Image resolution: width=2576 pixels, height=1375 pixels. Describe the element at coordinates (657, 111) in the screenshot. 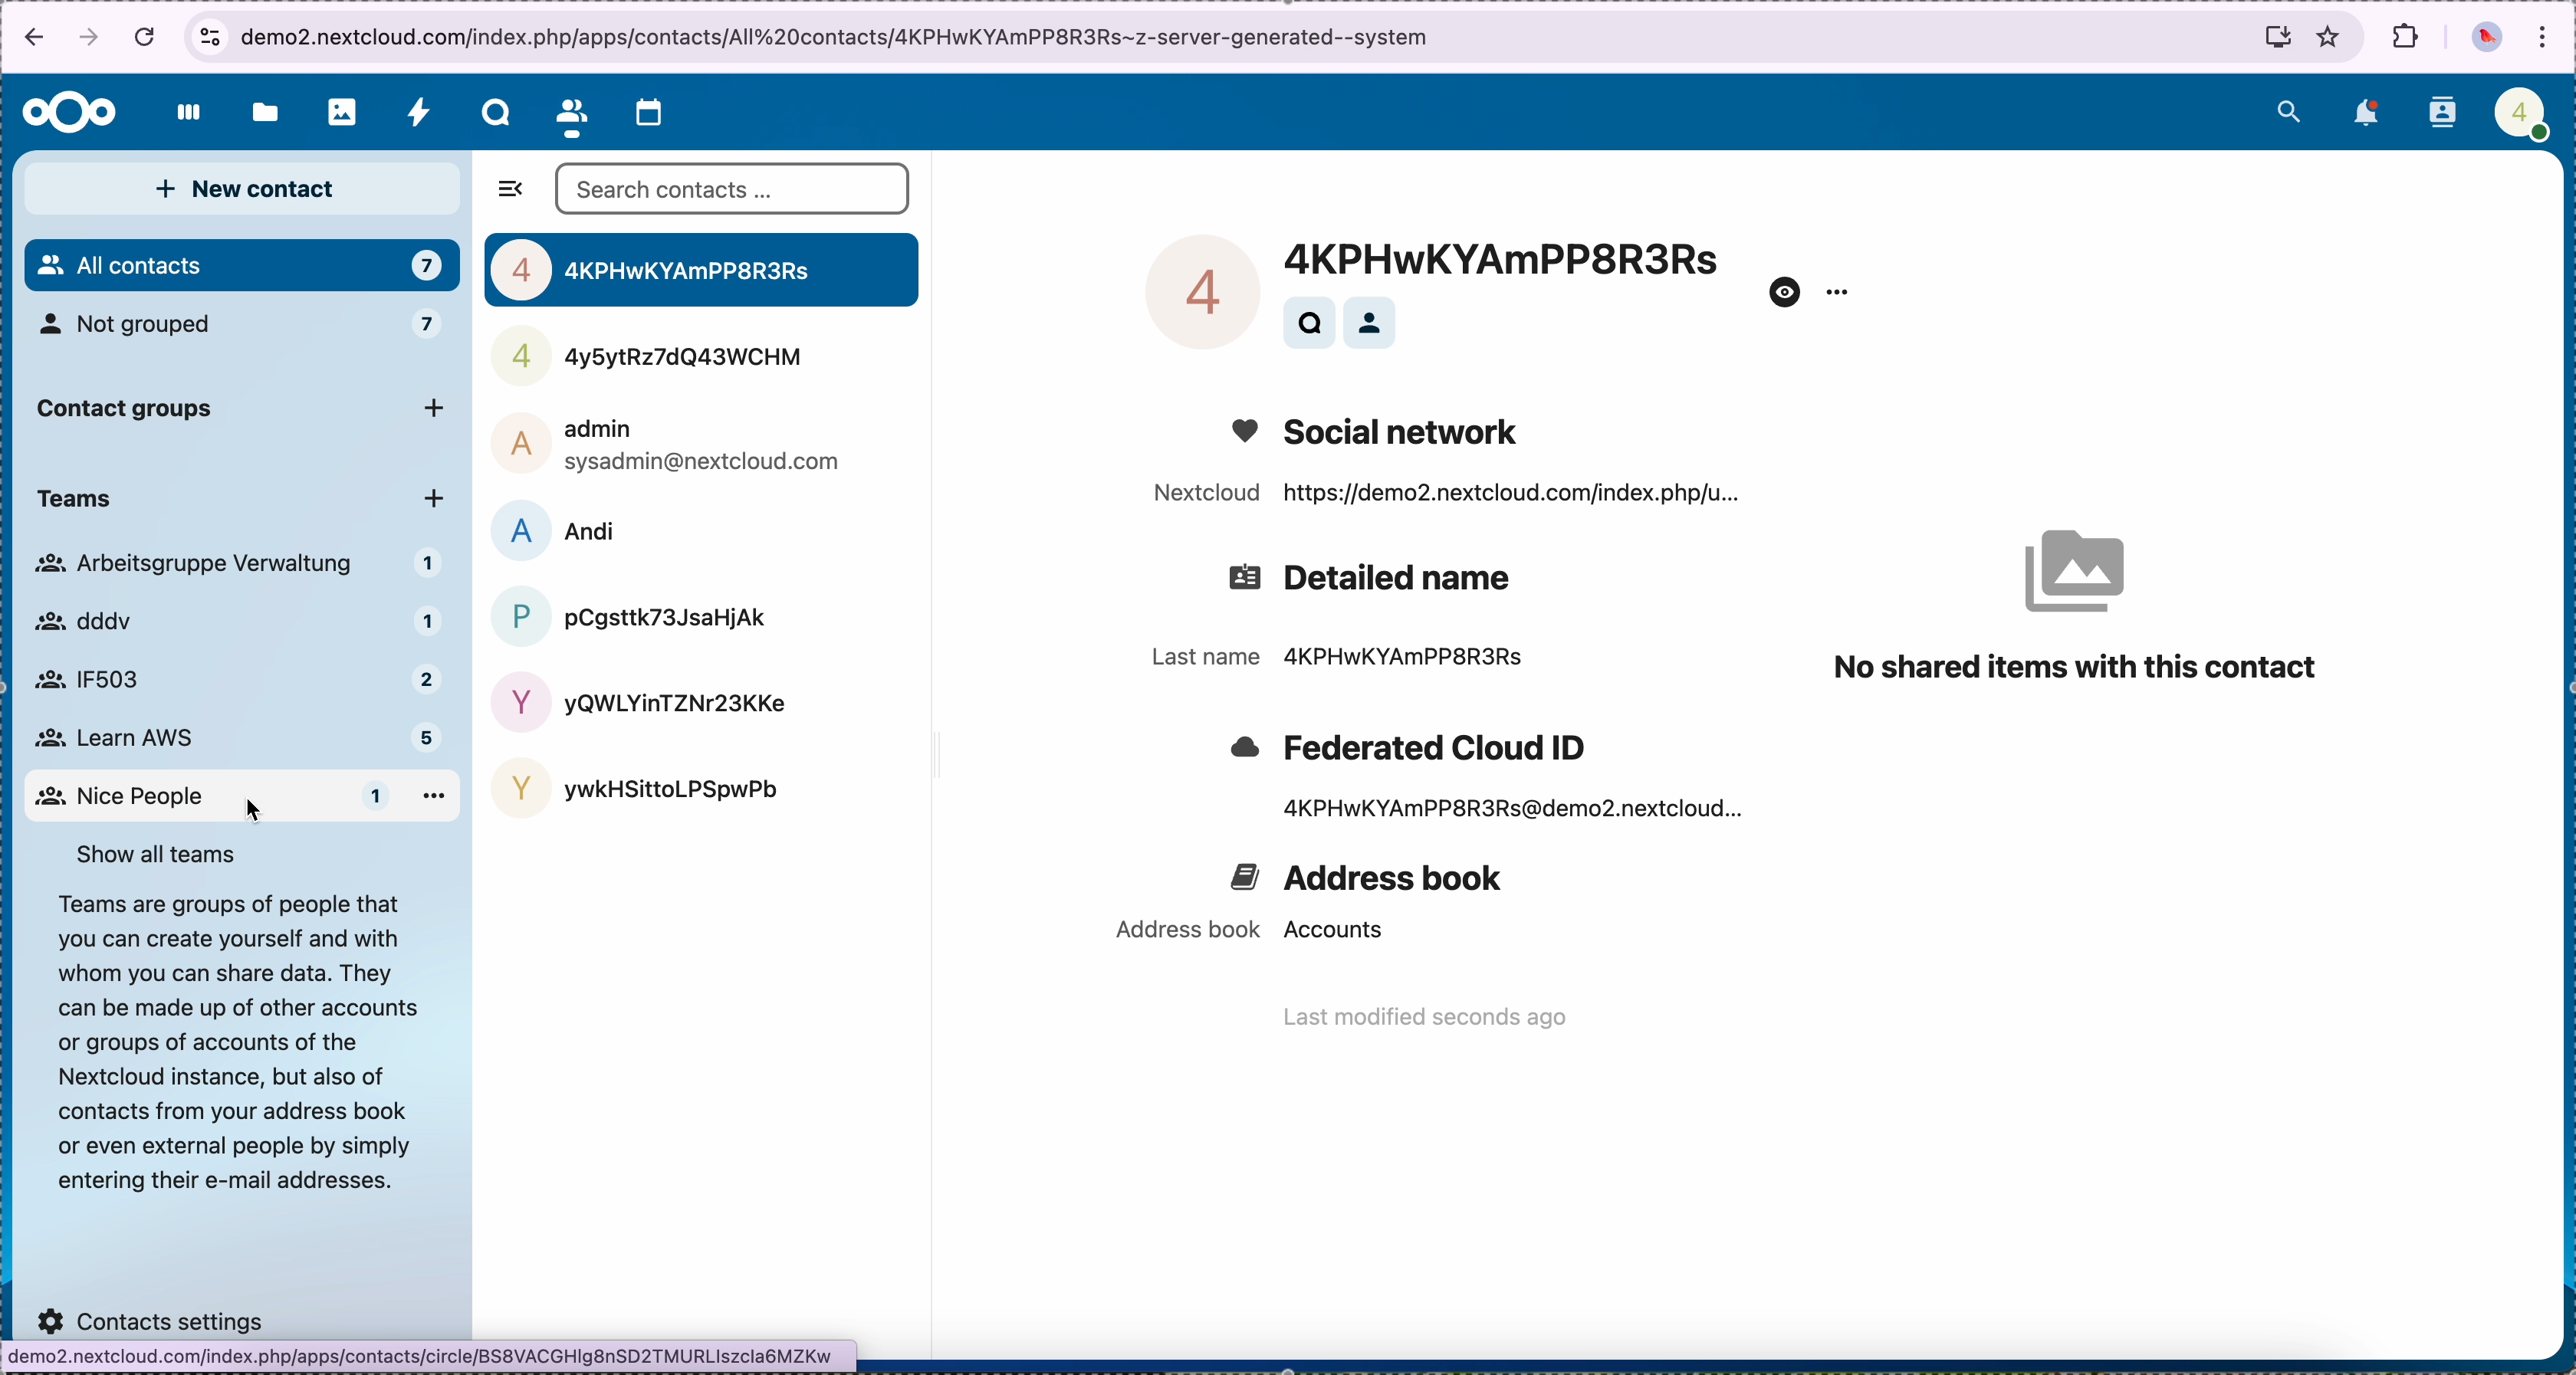

I see `calendar` at that location.